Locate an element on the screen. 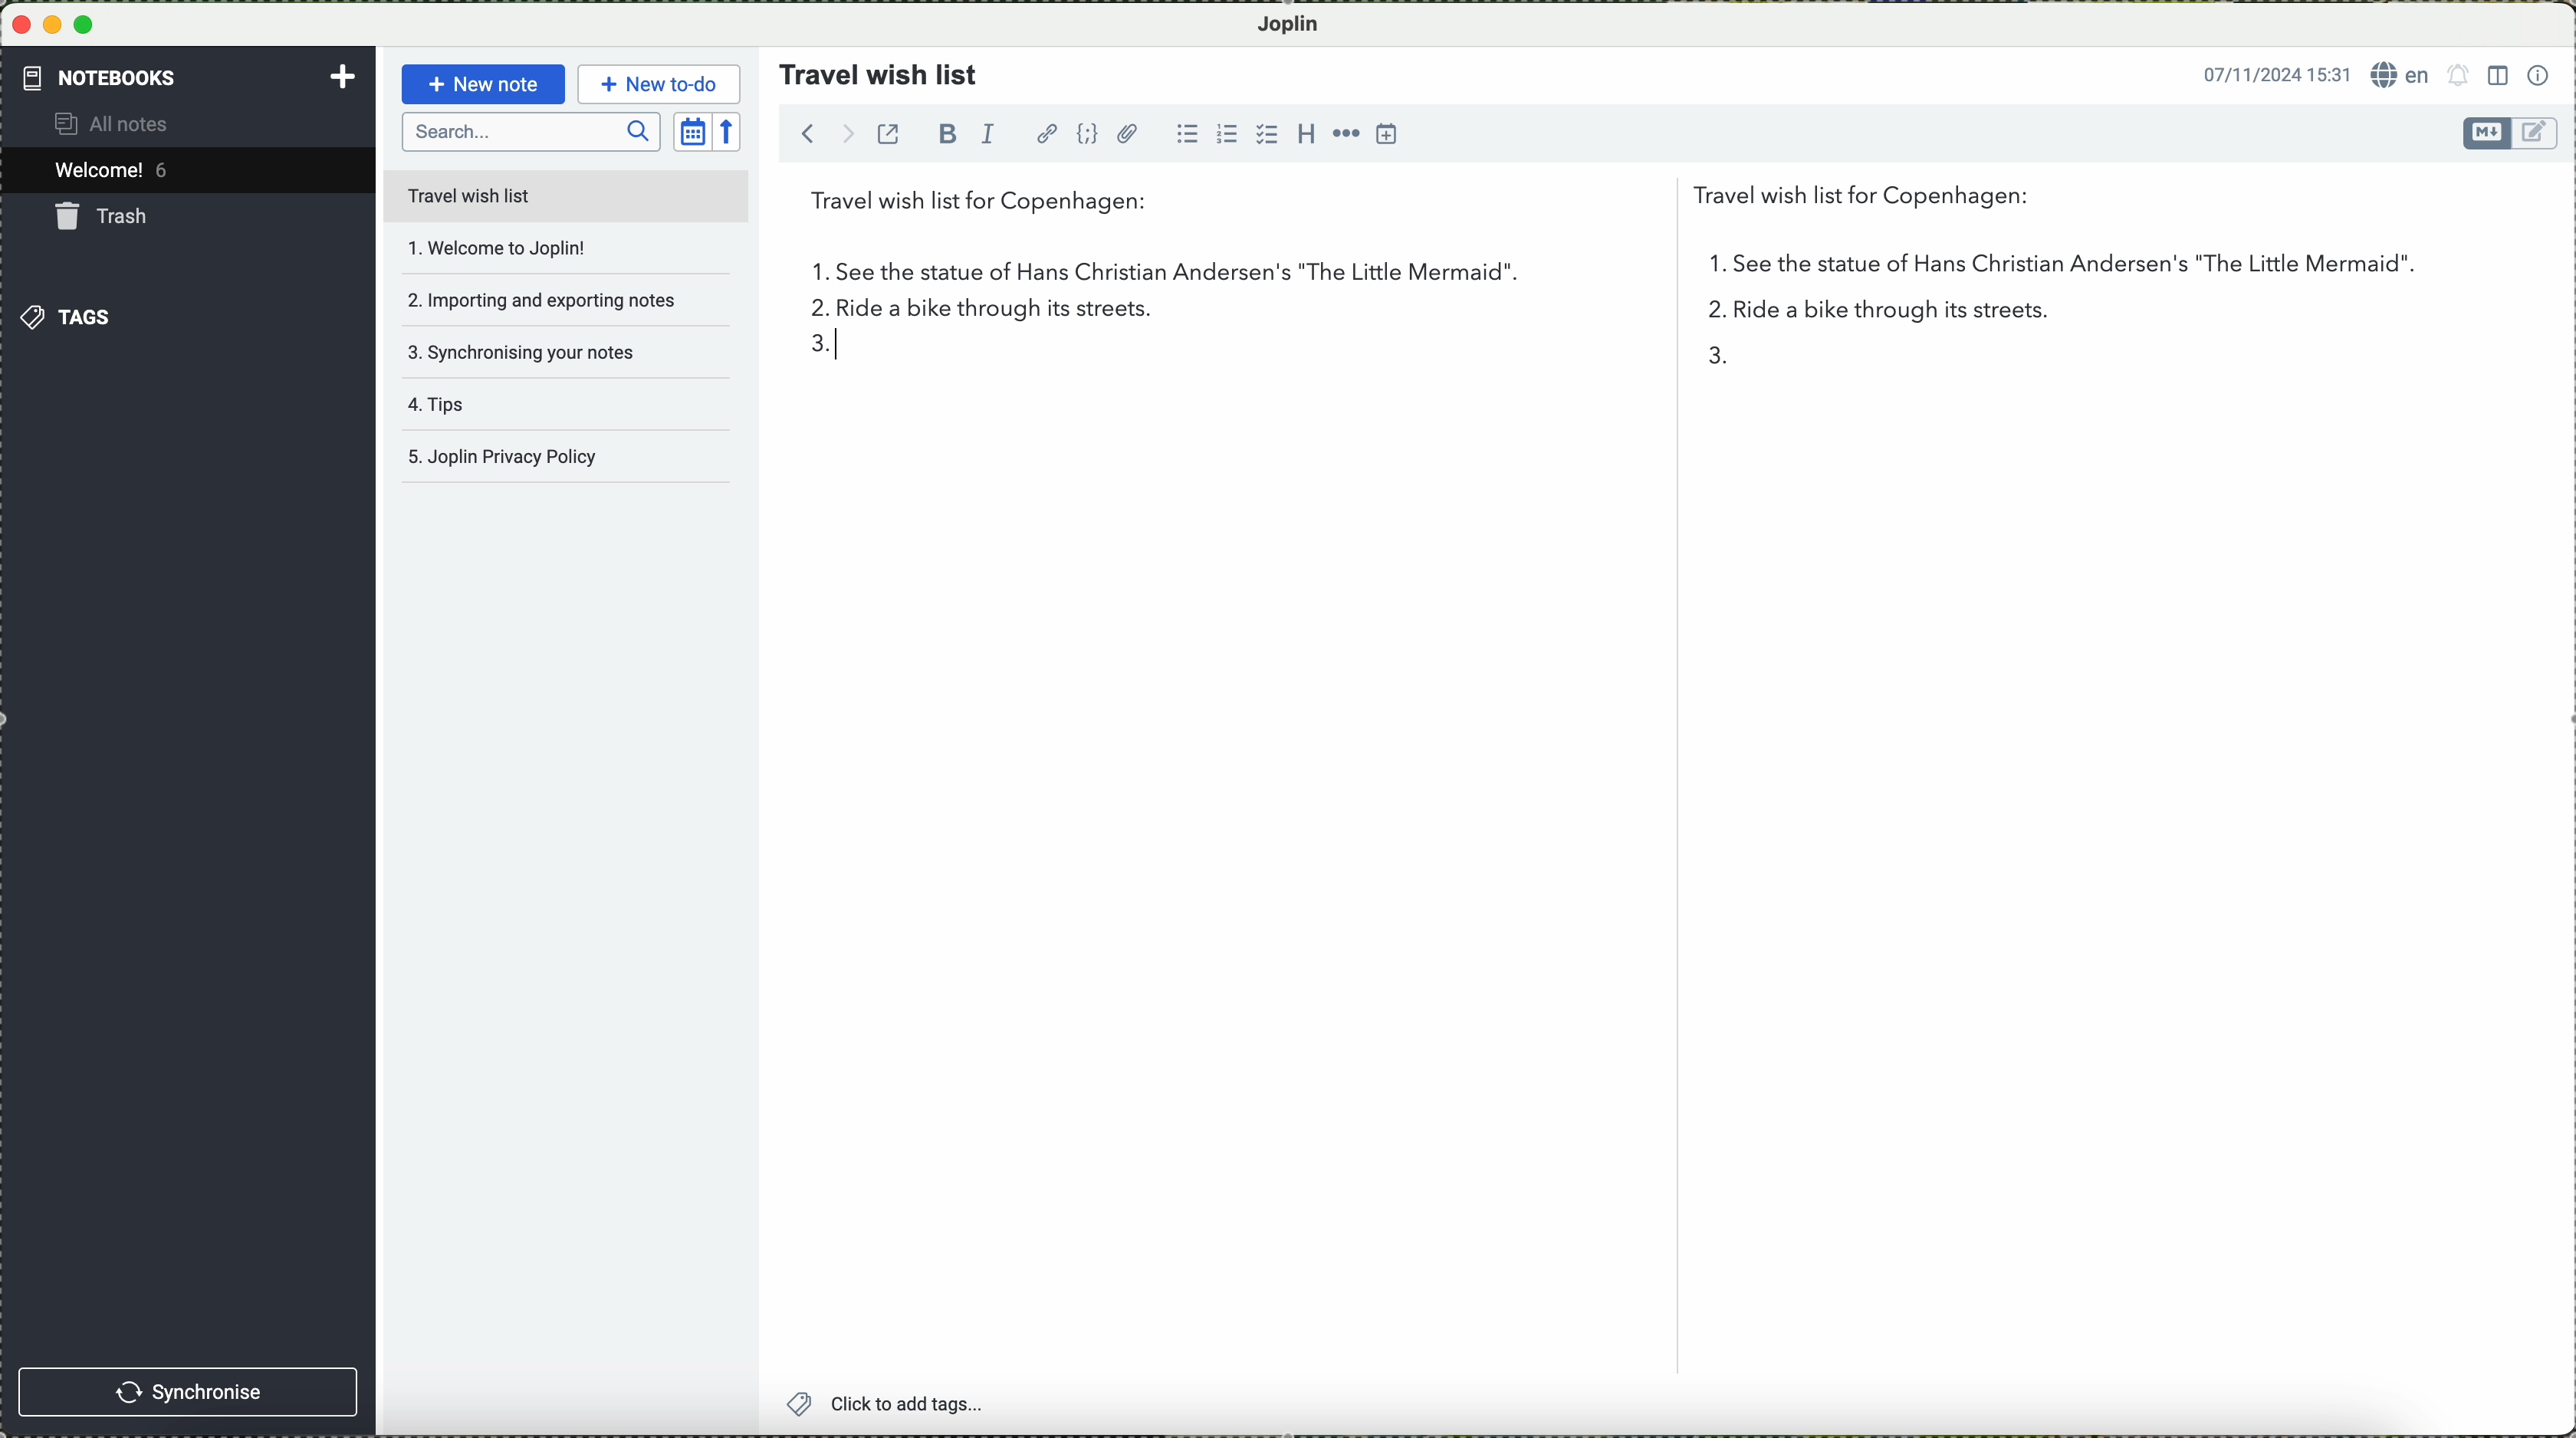 This screenshot has width=2576, height=1438. welcome to joplin is located at coordinates (534, 249).